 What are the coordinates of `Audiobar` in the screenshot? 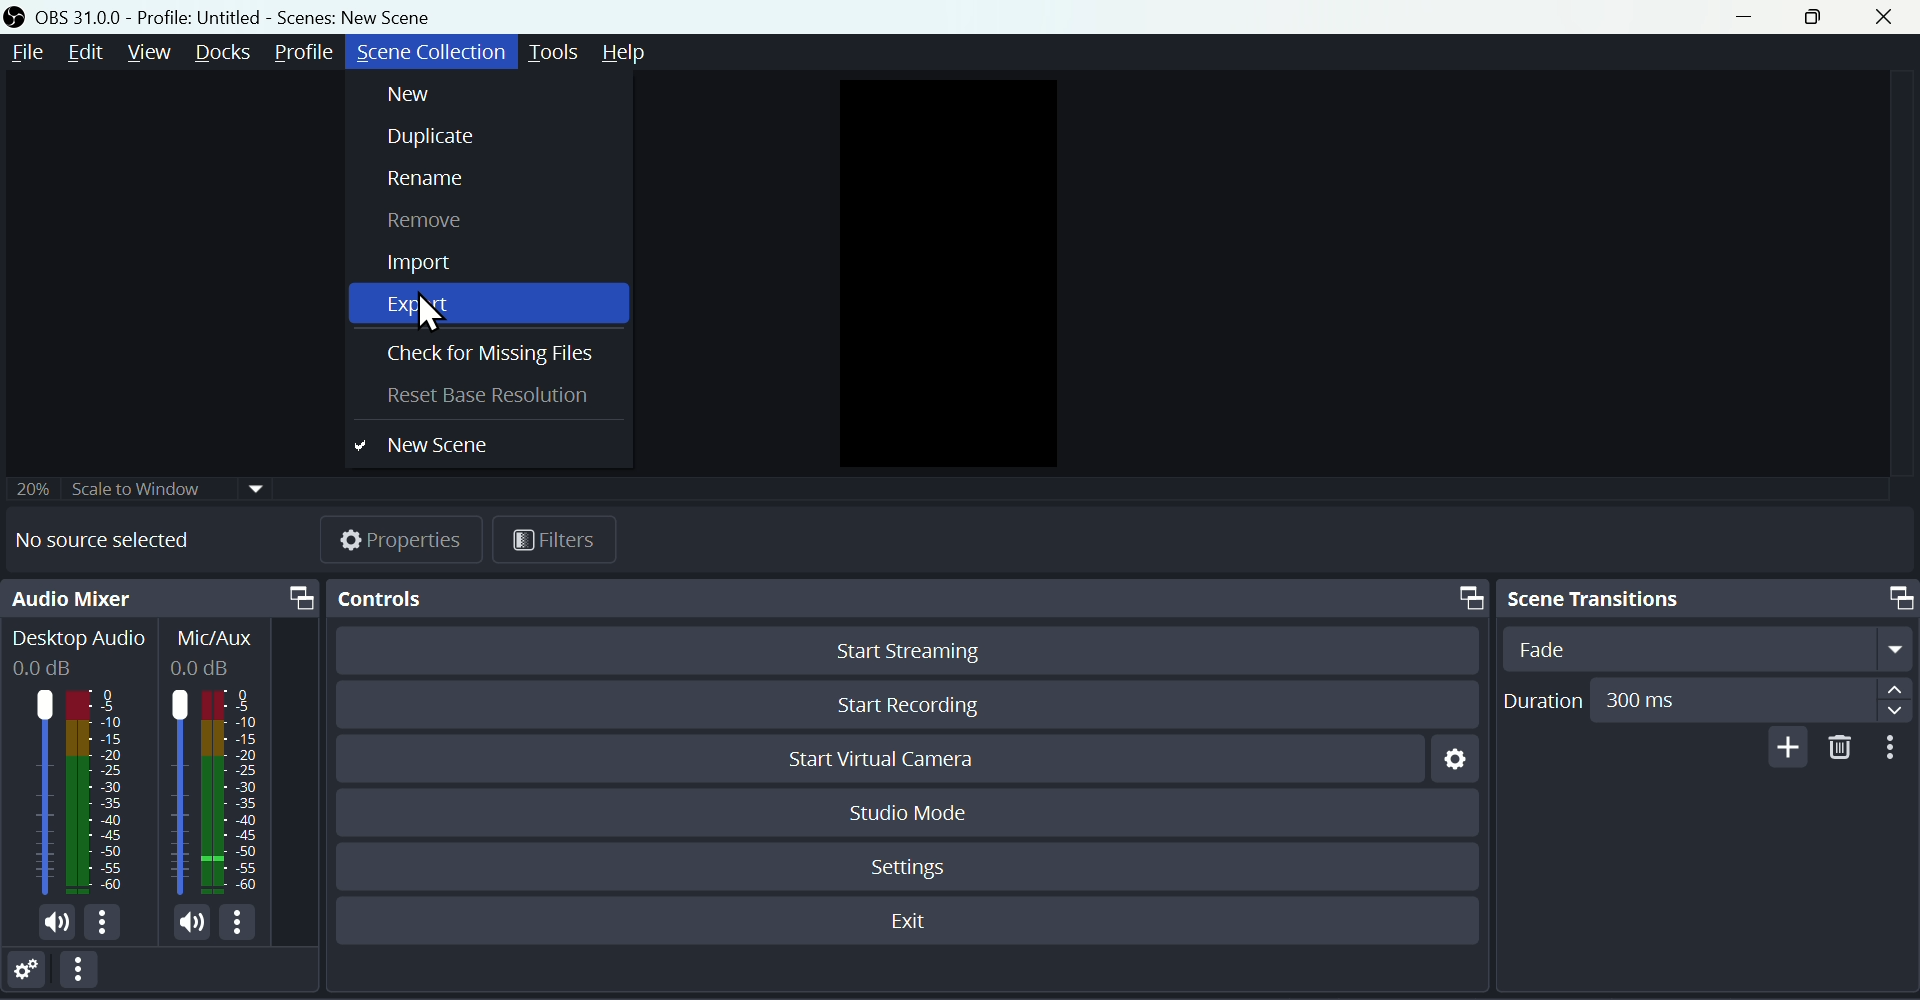 It's located at (219, 788).